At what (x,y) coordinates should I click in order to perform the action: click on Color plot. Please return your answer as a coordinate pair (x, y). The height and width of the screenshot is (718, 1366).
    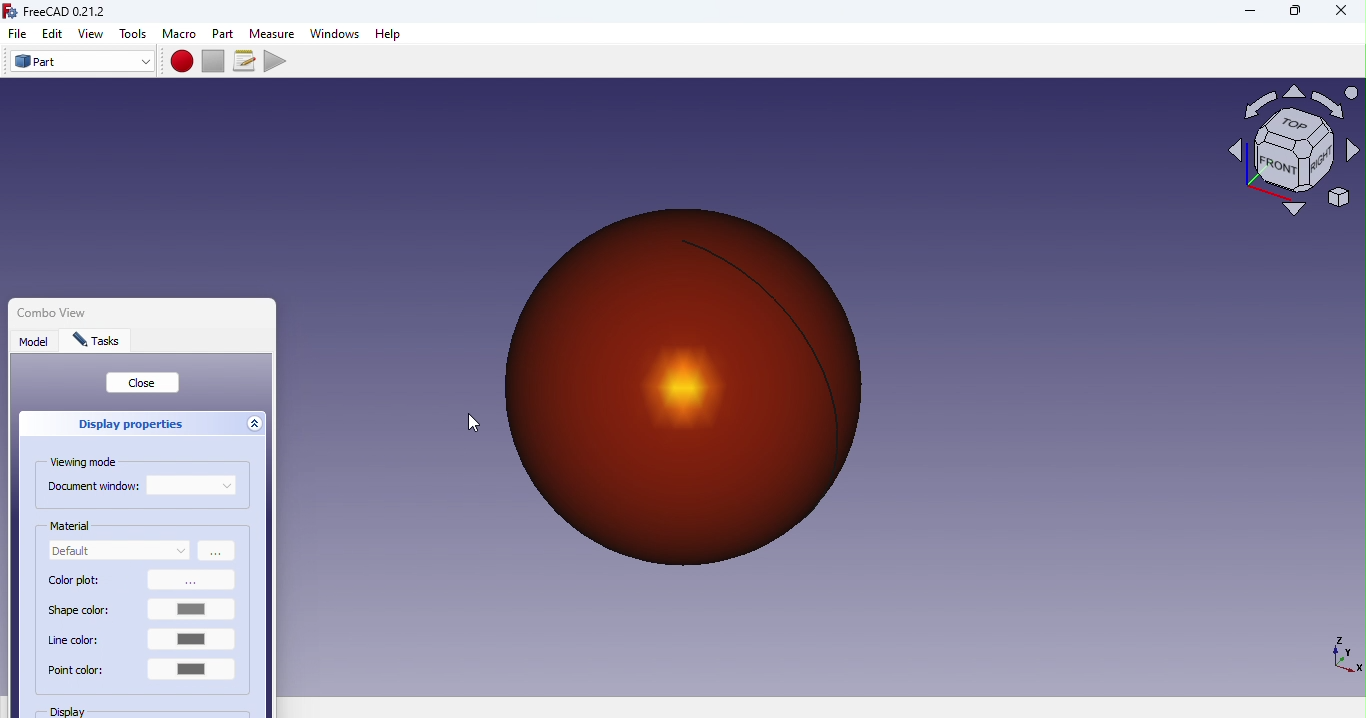
    Looking at the image, I should click on (141, 582).